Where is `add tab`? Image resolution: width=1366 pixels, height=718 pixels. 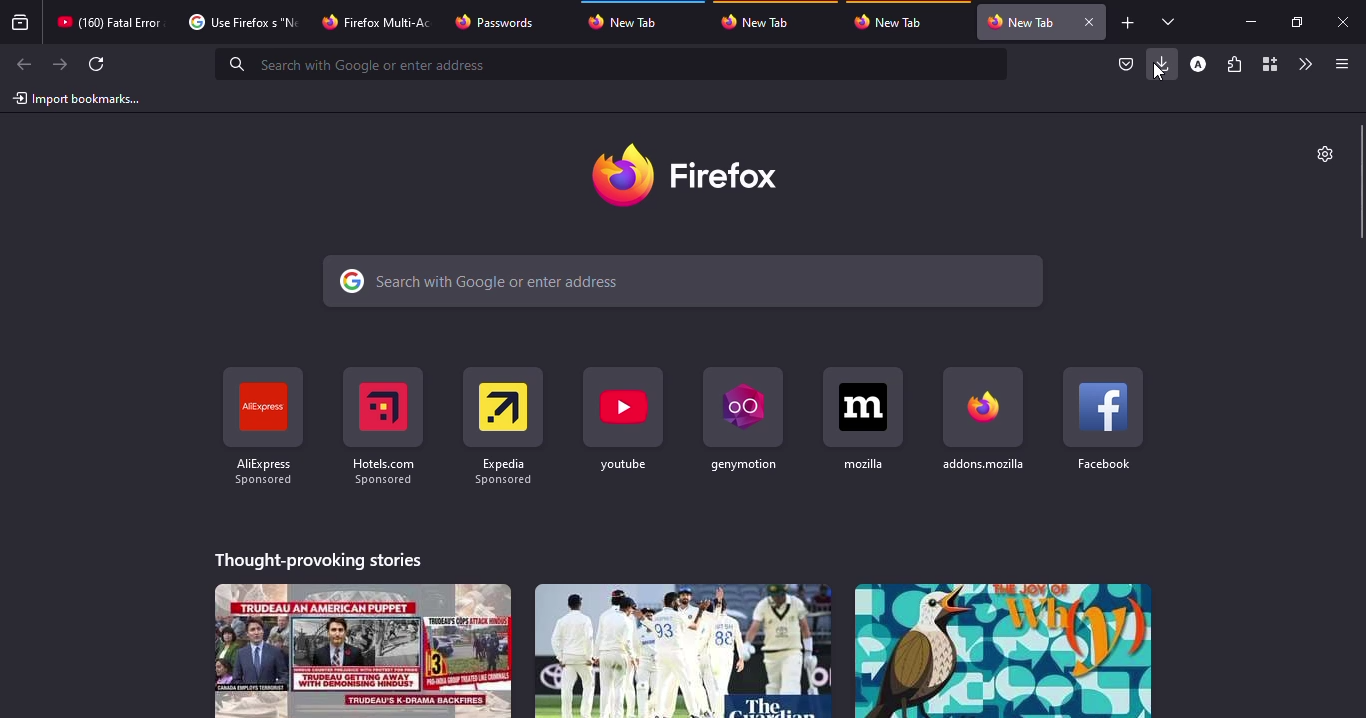 add tab is located at coordinates (1128, 23).